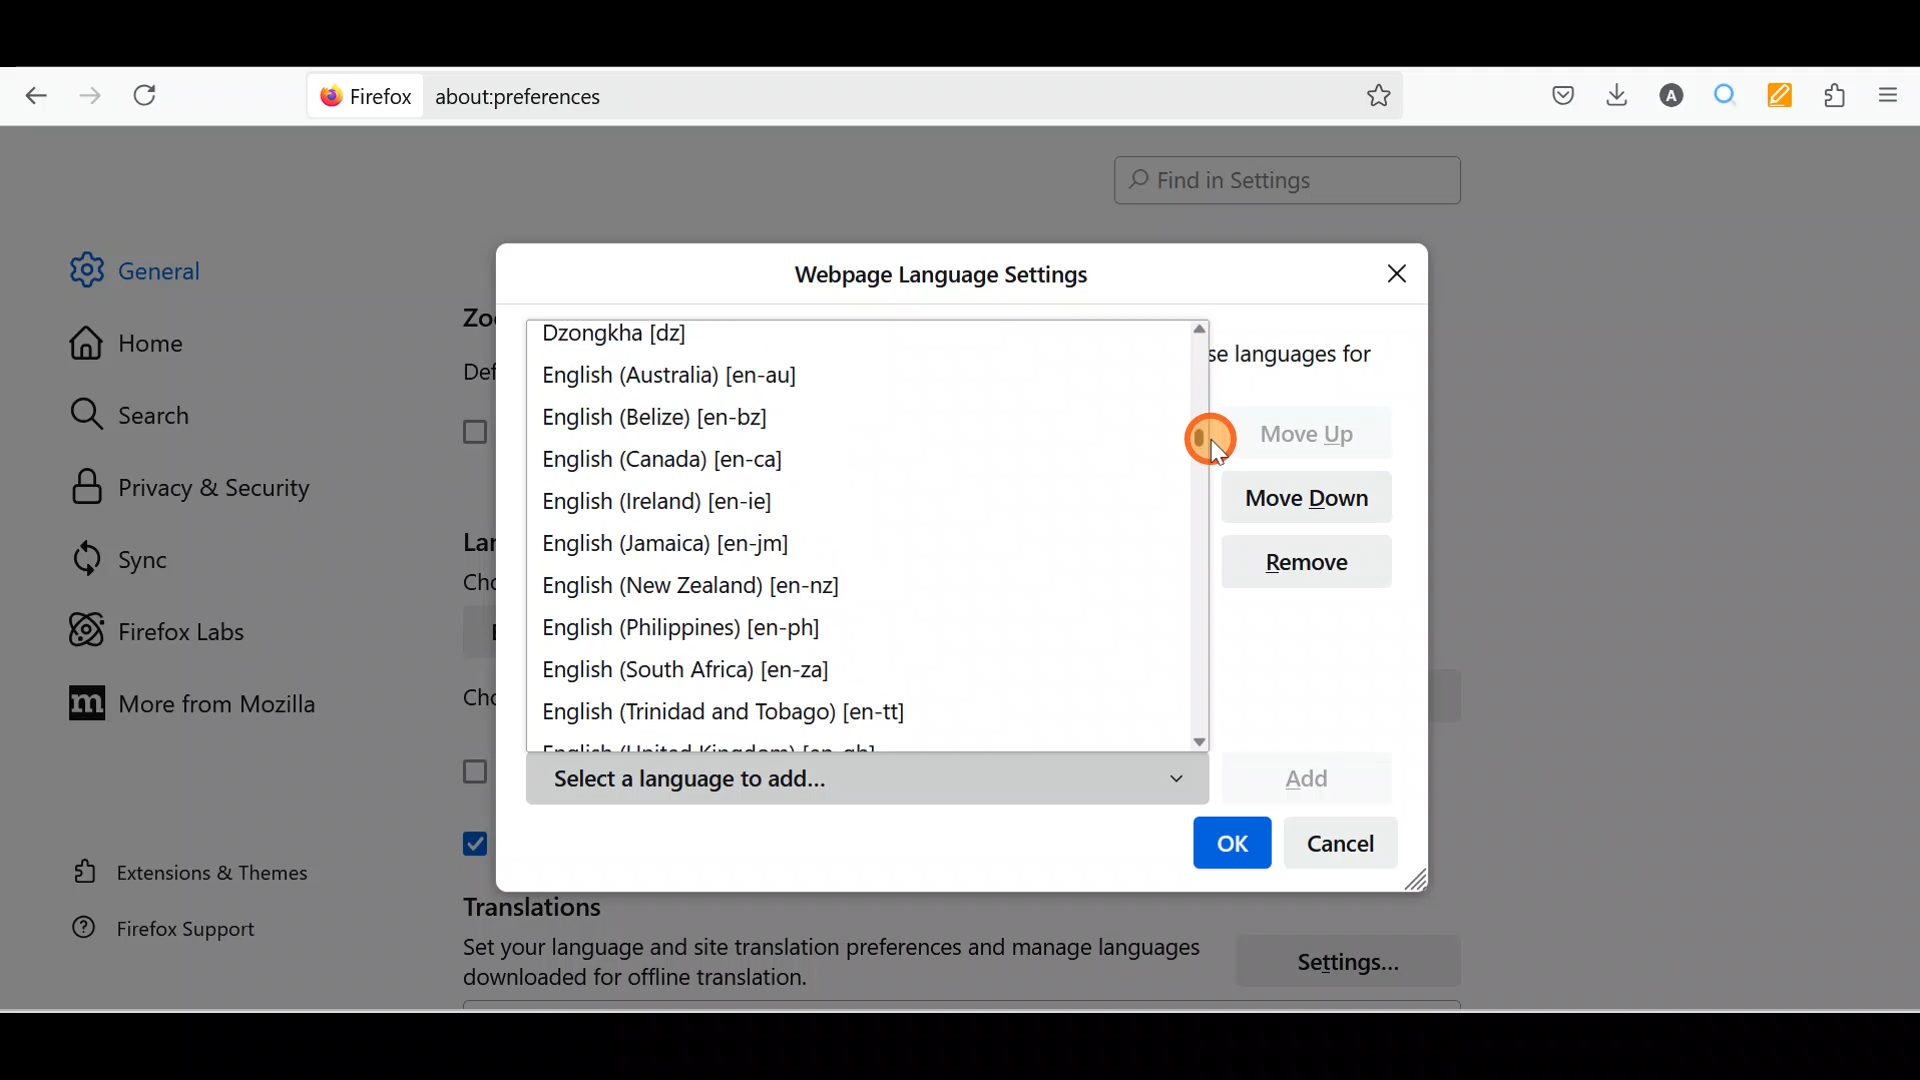 This screenshot has height=1080, width=1920. Describe the element at coordinates (738, 714) in the screenshot. I see `English (Trinidad and Tobago) [en-tt]` at that location.